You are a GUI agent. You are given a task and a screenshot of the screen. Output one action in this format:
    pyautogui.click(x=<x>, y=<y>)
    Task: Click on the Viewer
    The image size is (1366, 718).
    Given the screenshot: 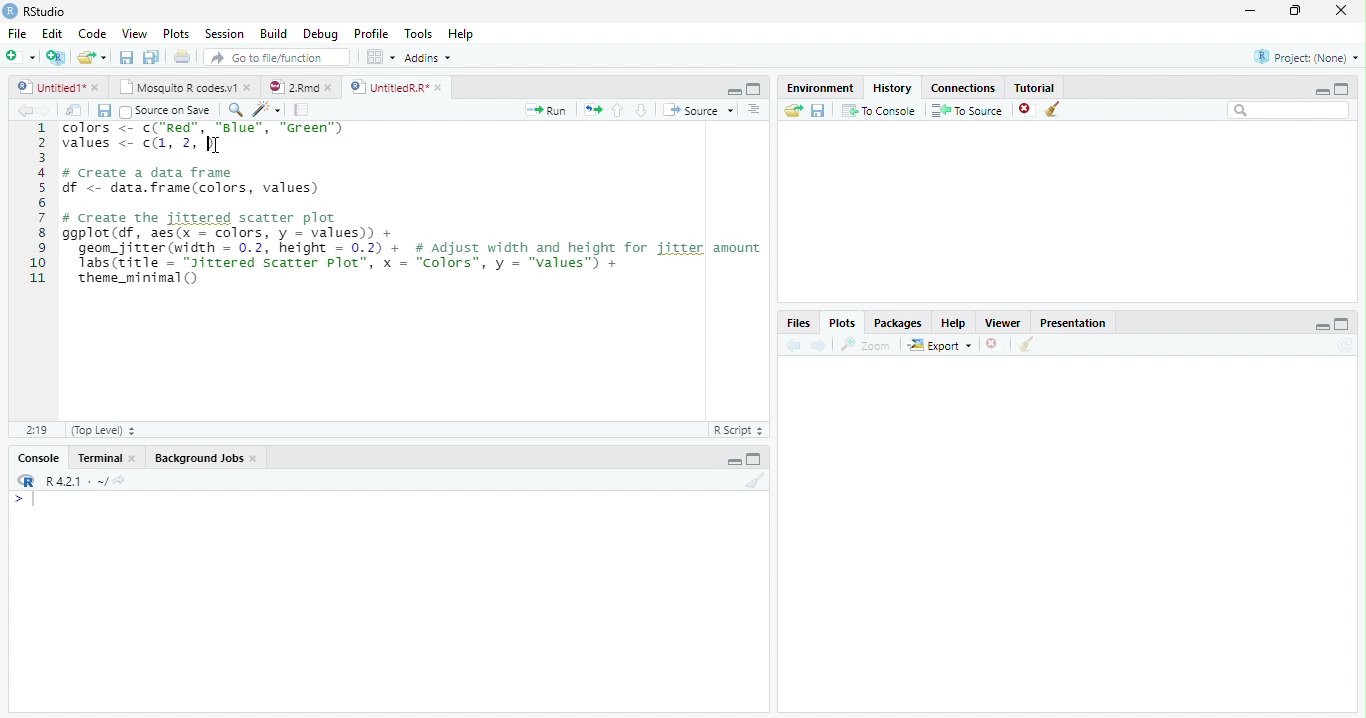 What is the action you would take?
    pyautogui.click(x=1004, y=323)
    